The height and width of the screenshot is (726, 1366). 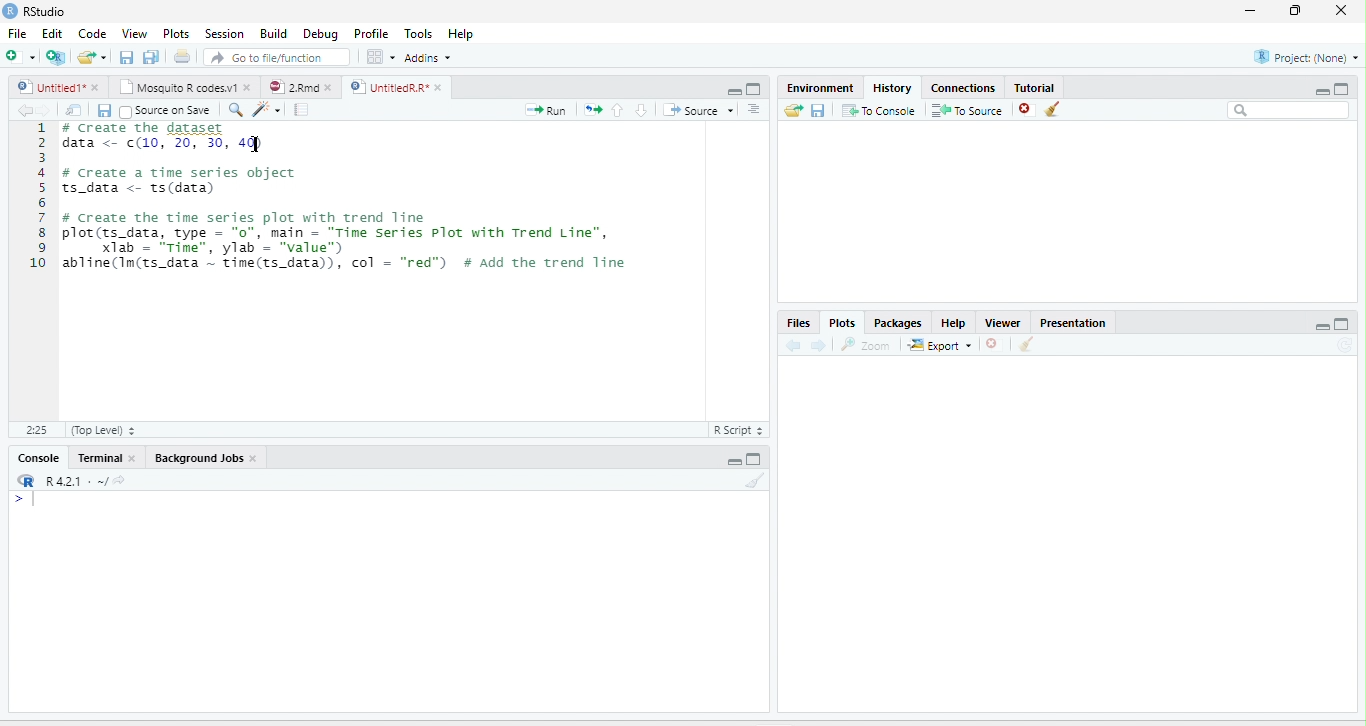 What do you see at coordinates (133, 33) in the screenshot?
I see `View` at bounding box center [133, 33].